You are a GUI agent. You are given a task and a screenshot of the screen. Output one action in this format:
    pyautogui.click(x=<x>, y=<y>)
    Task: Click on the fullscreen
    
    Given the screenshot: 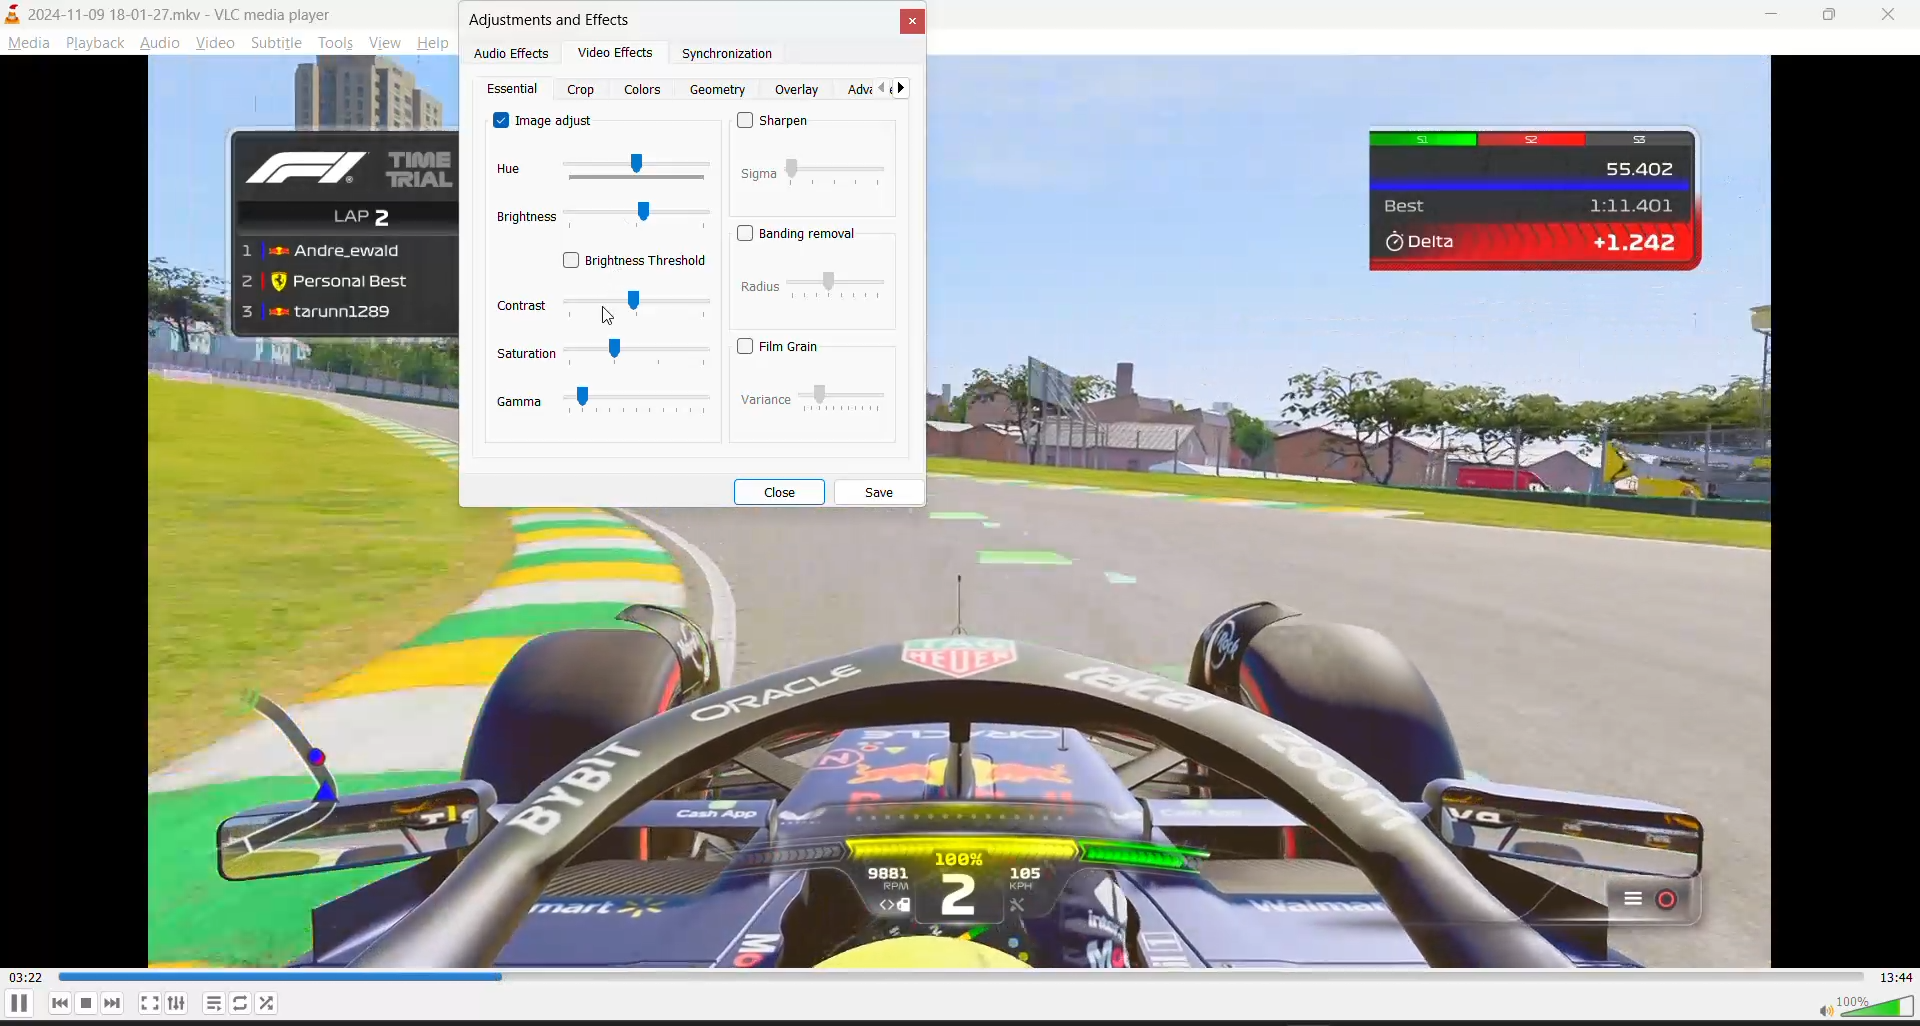 What is the action you would take?
    pyautogui.click(x=149, y=1004)
    